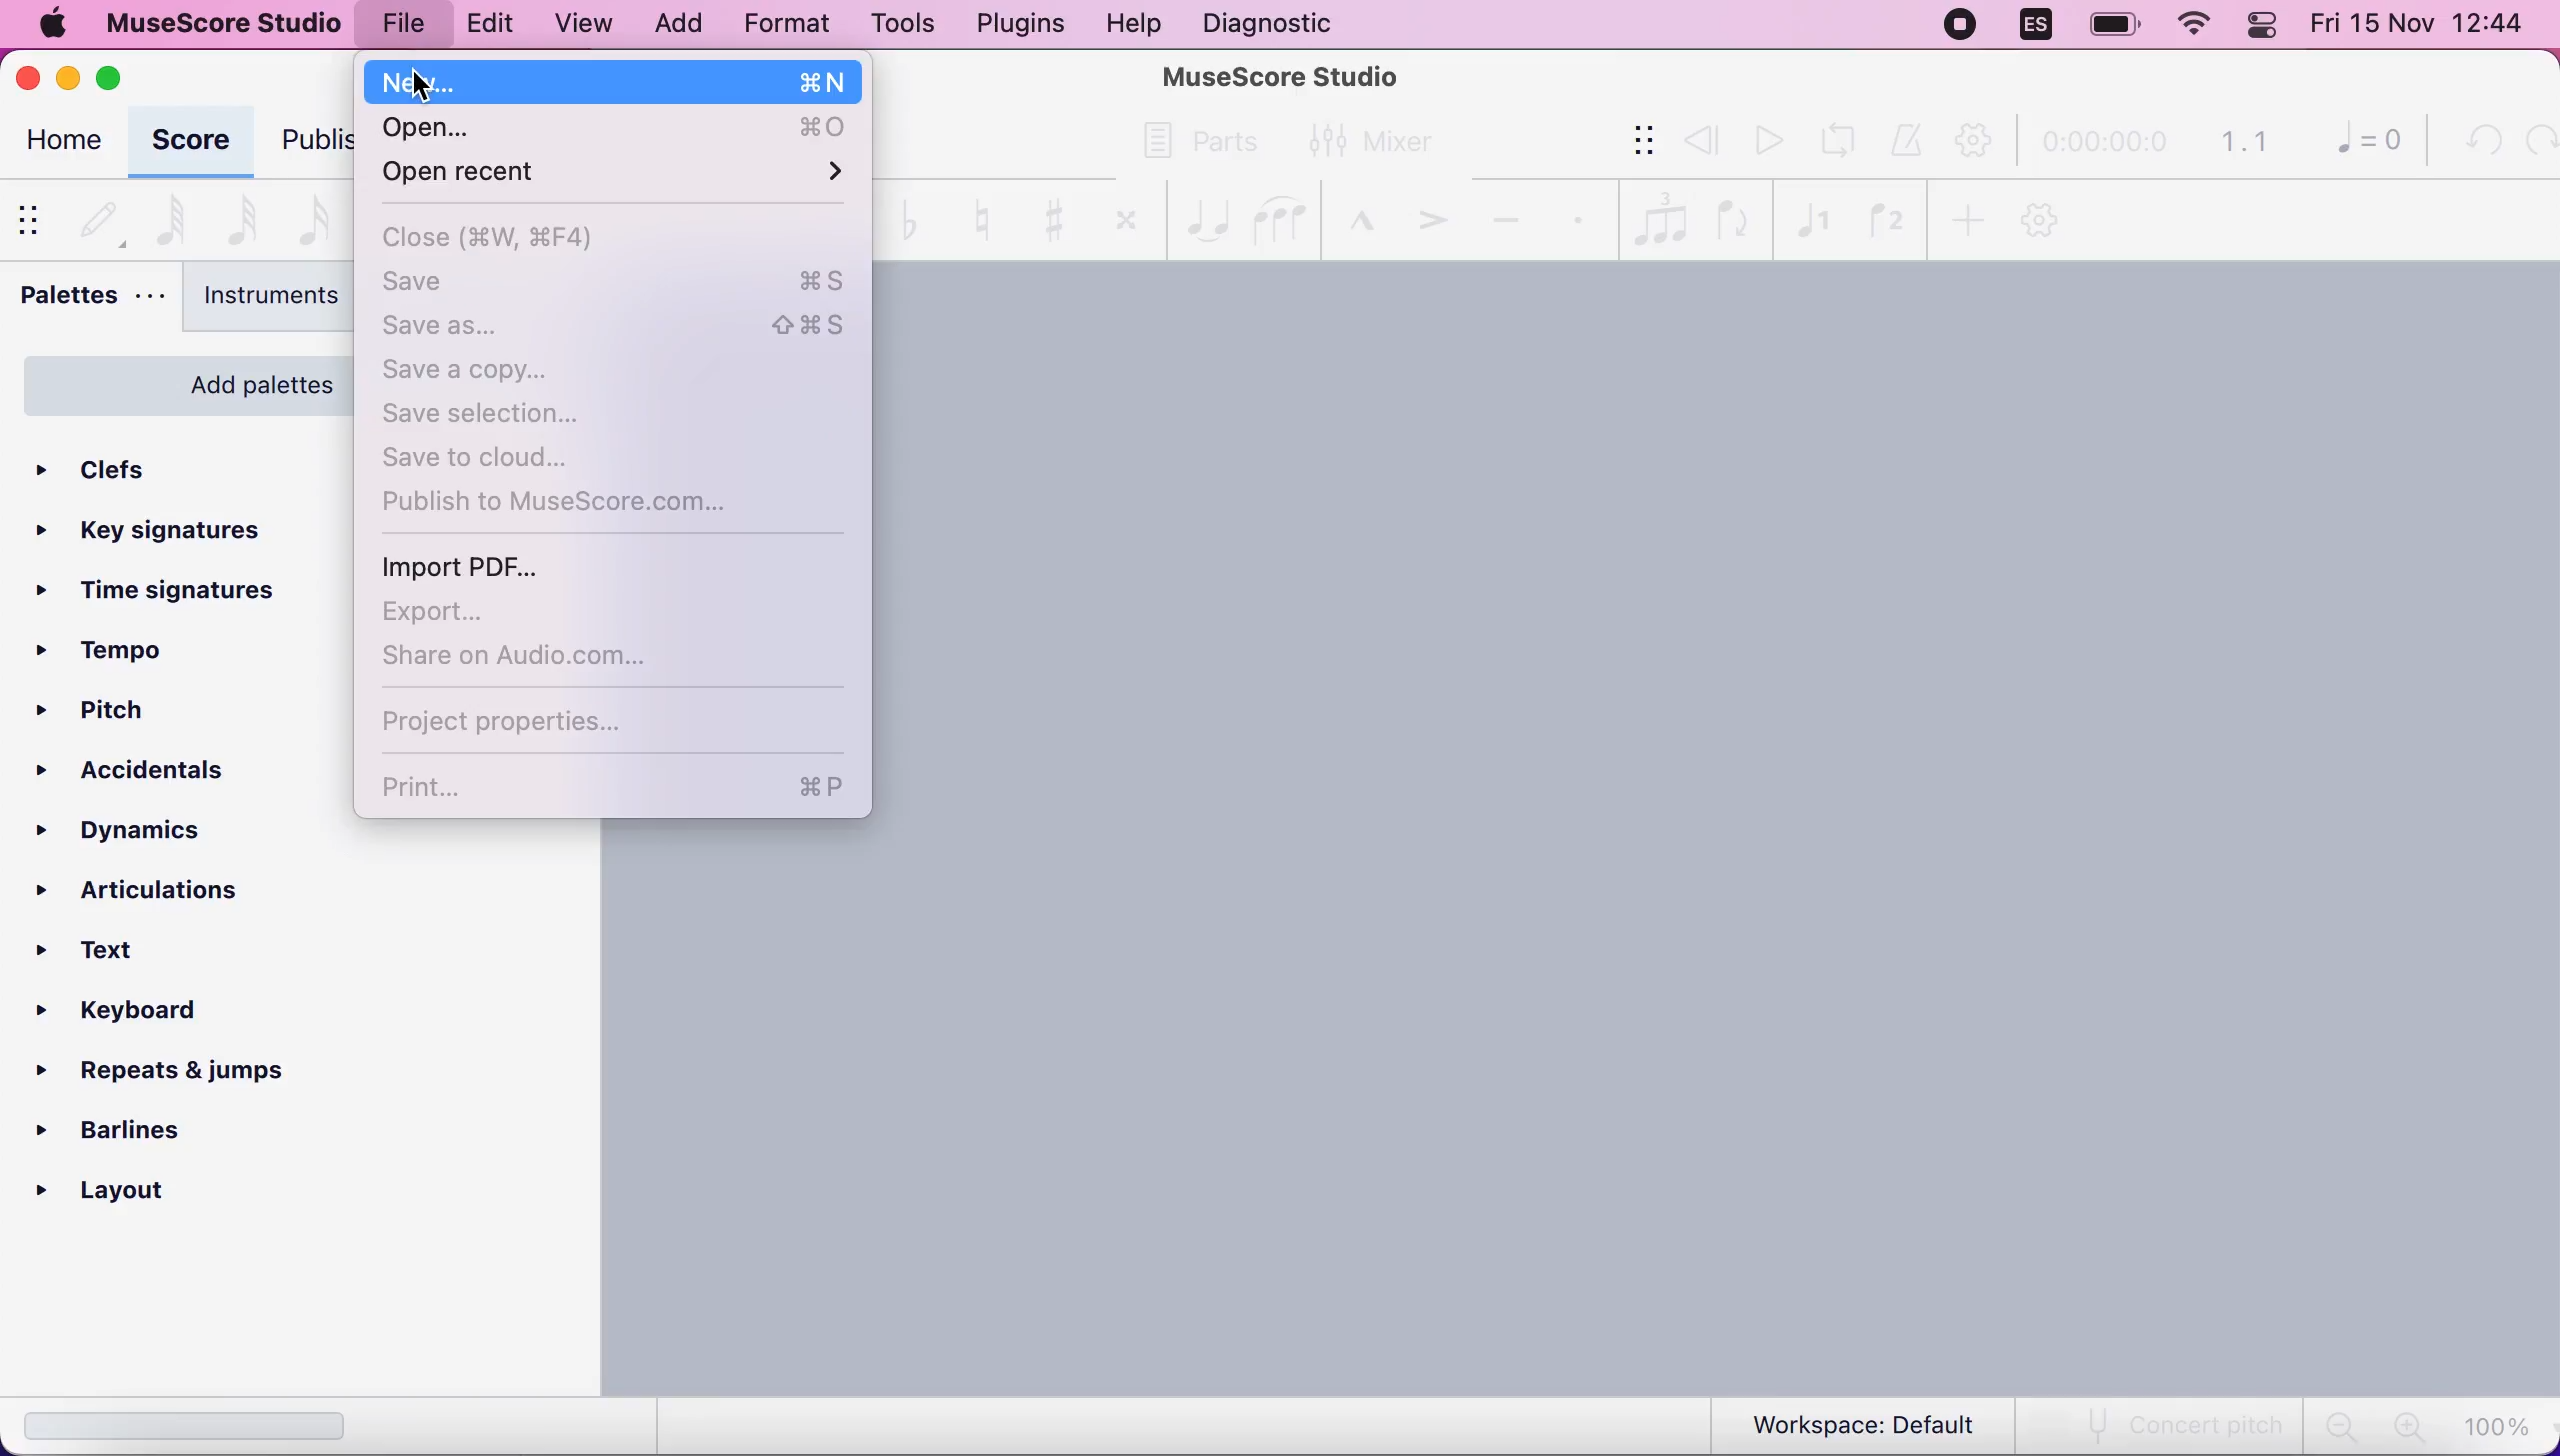  I want to click on edit, so click(485, 21).